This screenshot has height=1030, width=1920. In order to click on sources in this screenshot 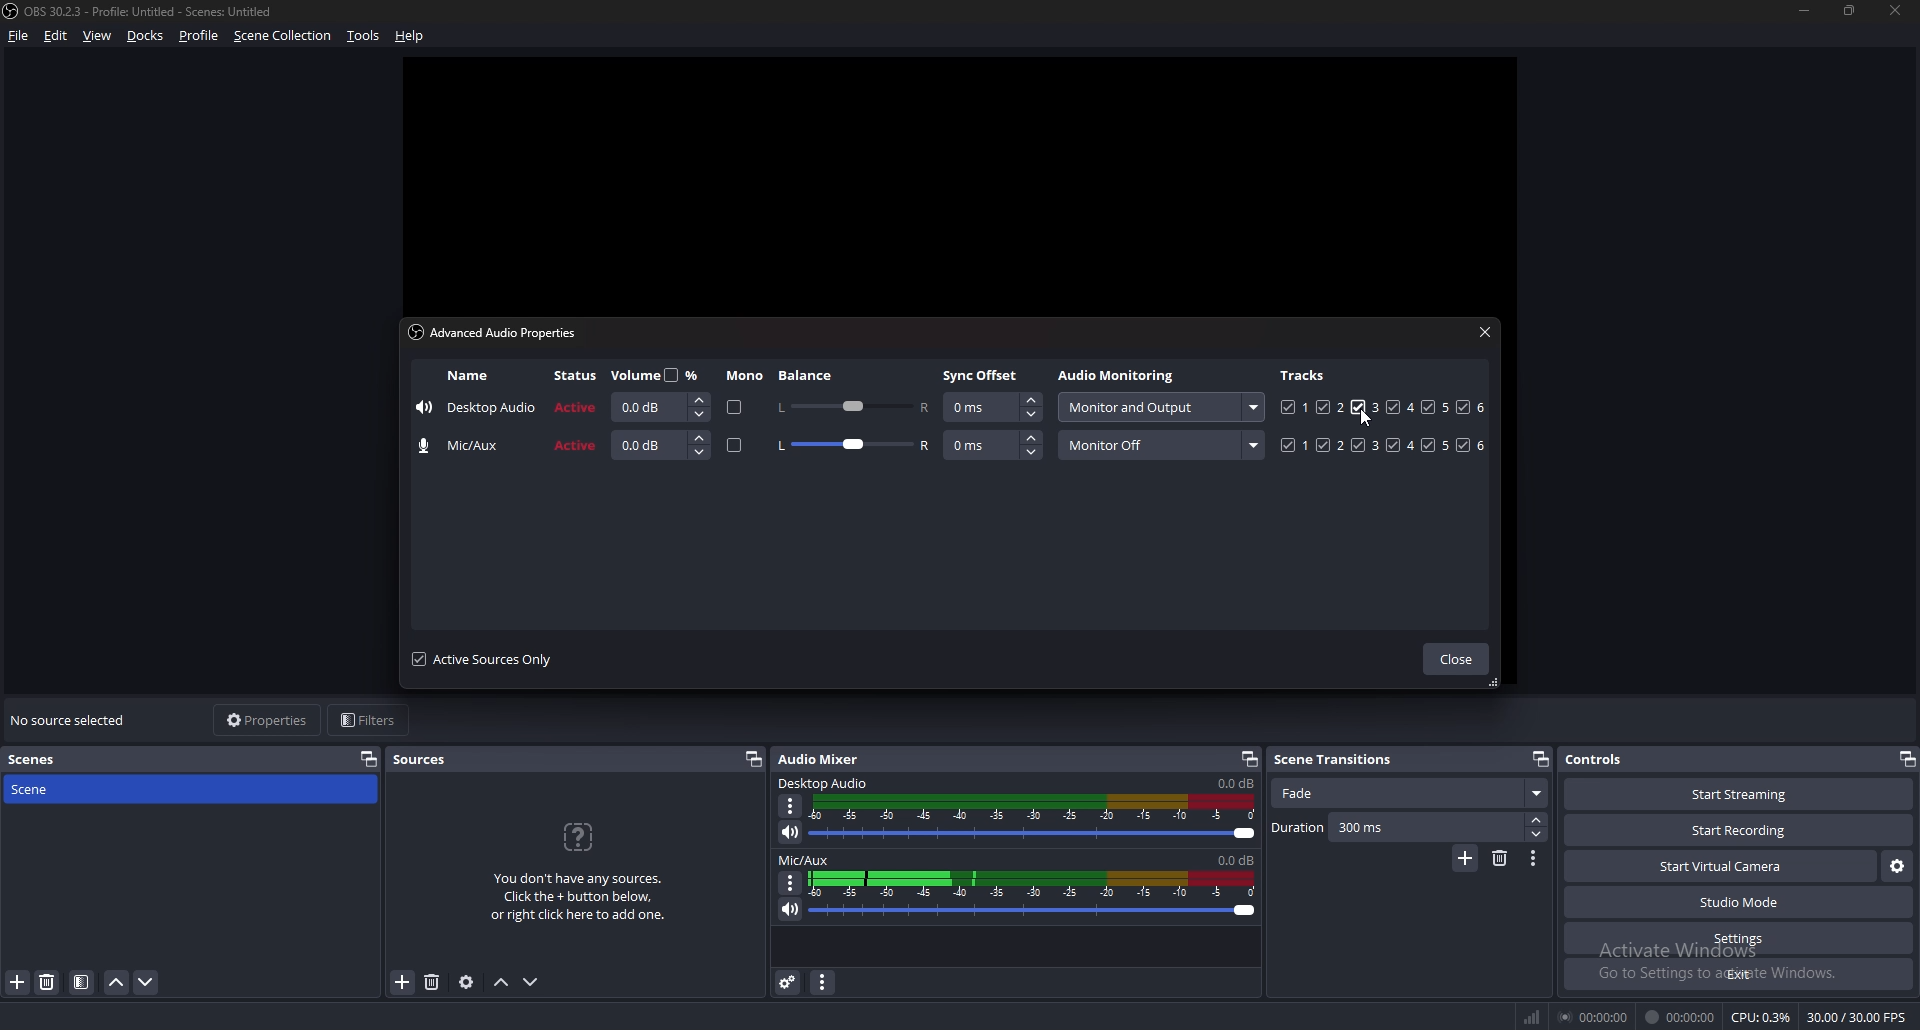, I will do `click(428, 760)`.